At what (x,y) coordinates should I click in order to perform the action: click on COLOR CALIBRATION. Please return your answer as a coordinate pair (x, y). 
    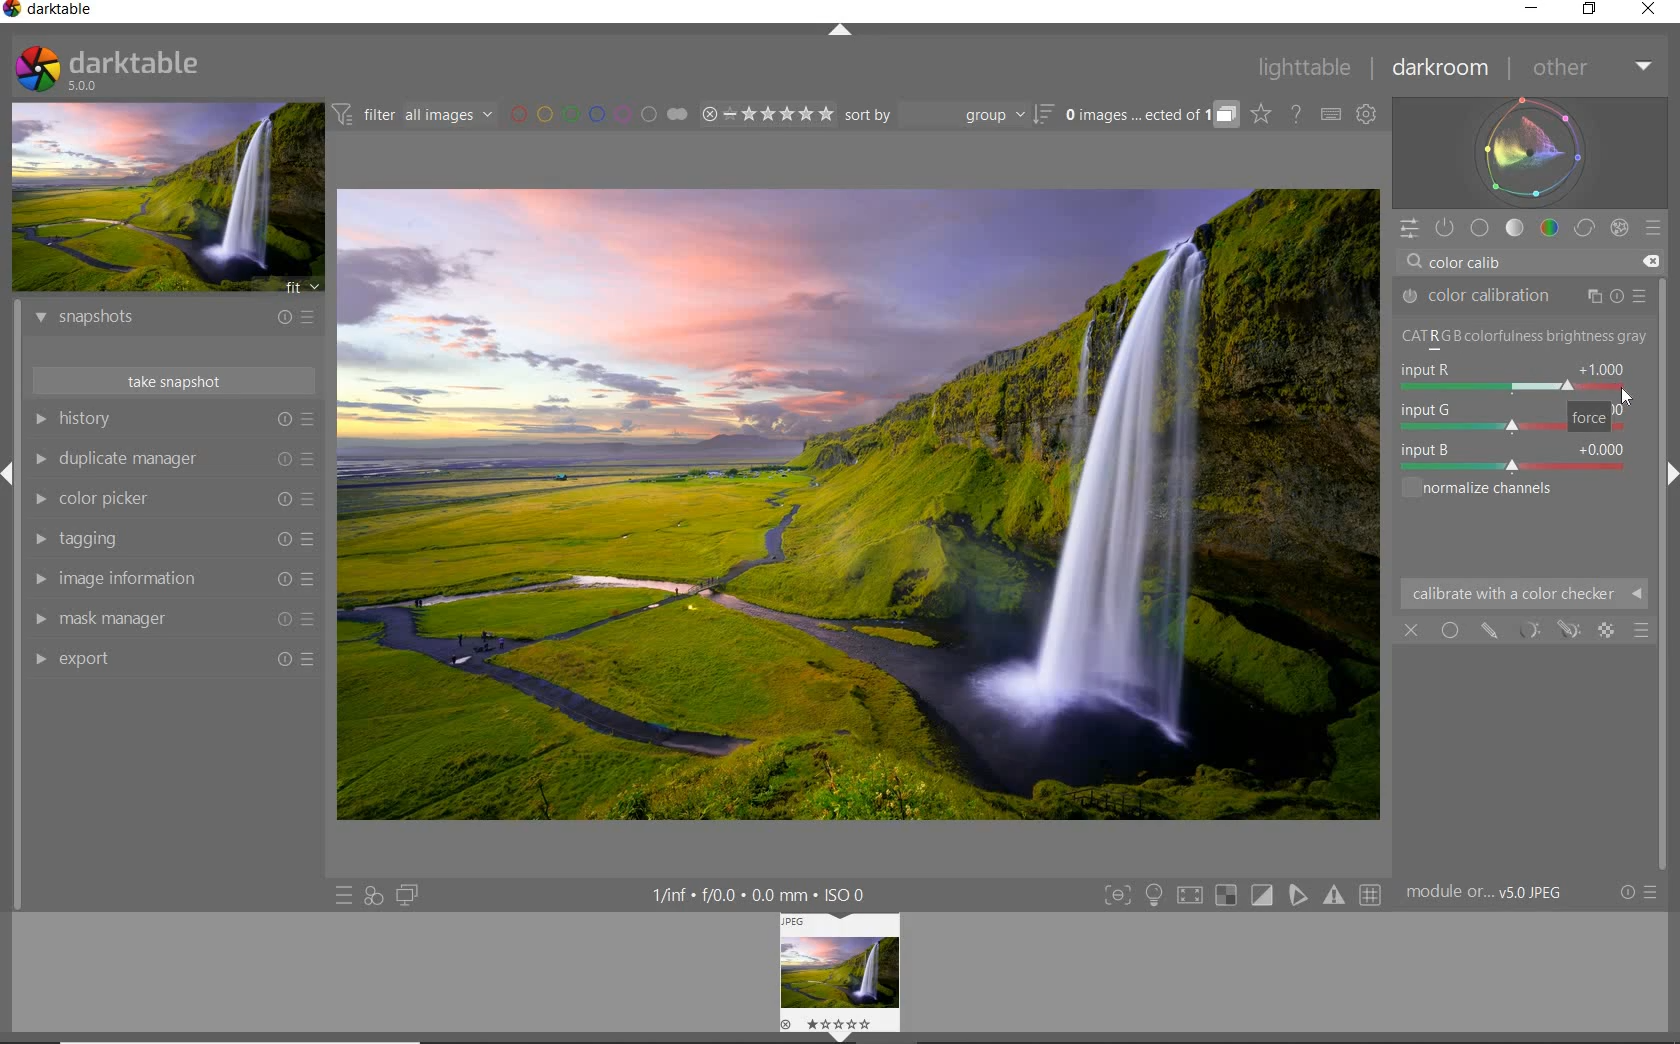
    Looking at the image, I should click on (1523, 296).